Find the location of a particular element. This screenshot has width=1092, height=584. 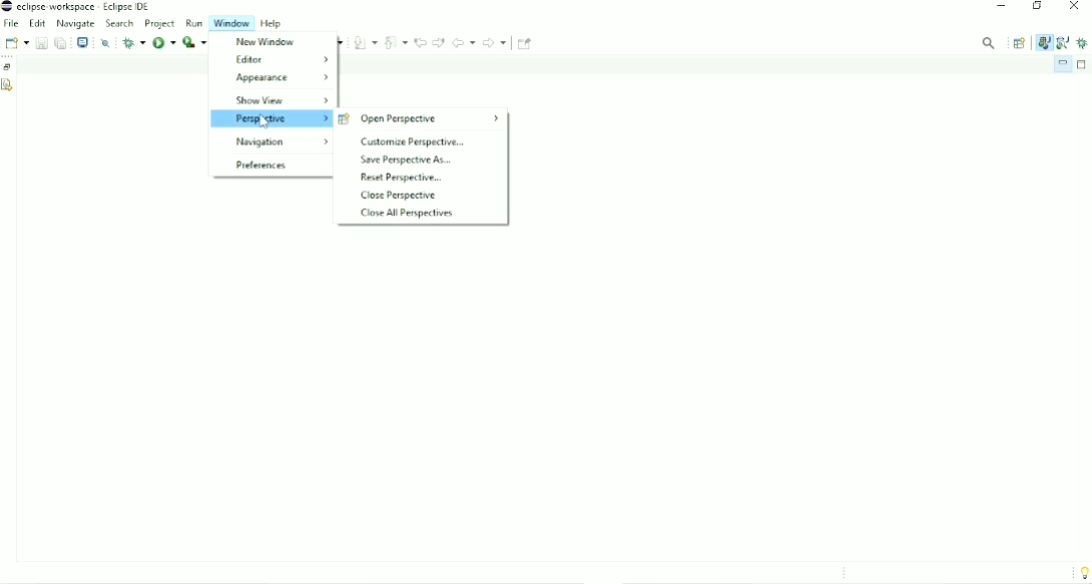

Preferences is located at coordinates (261, 166).